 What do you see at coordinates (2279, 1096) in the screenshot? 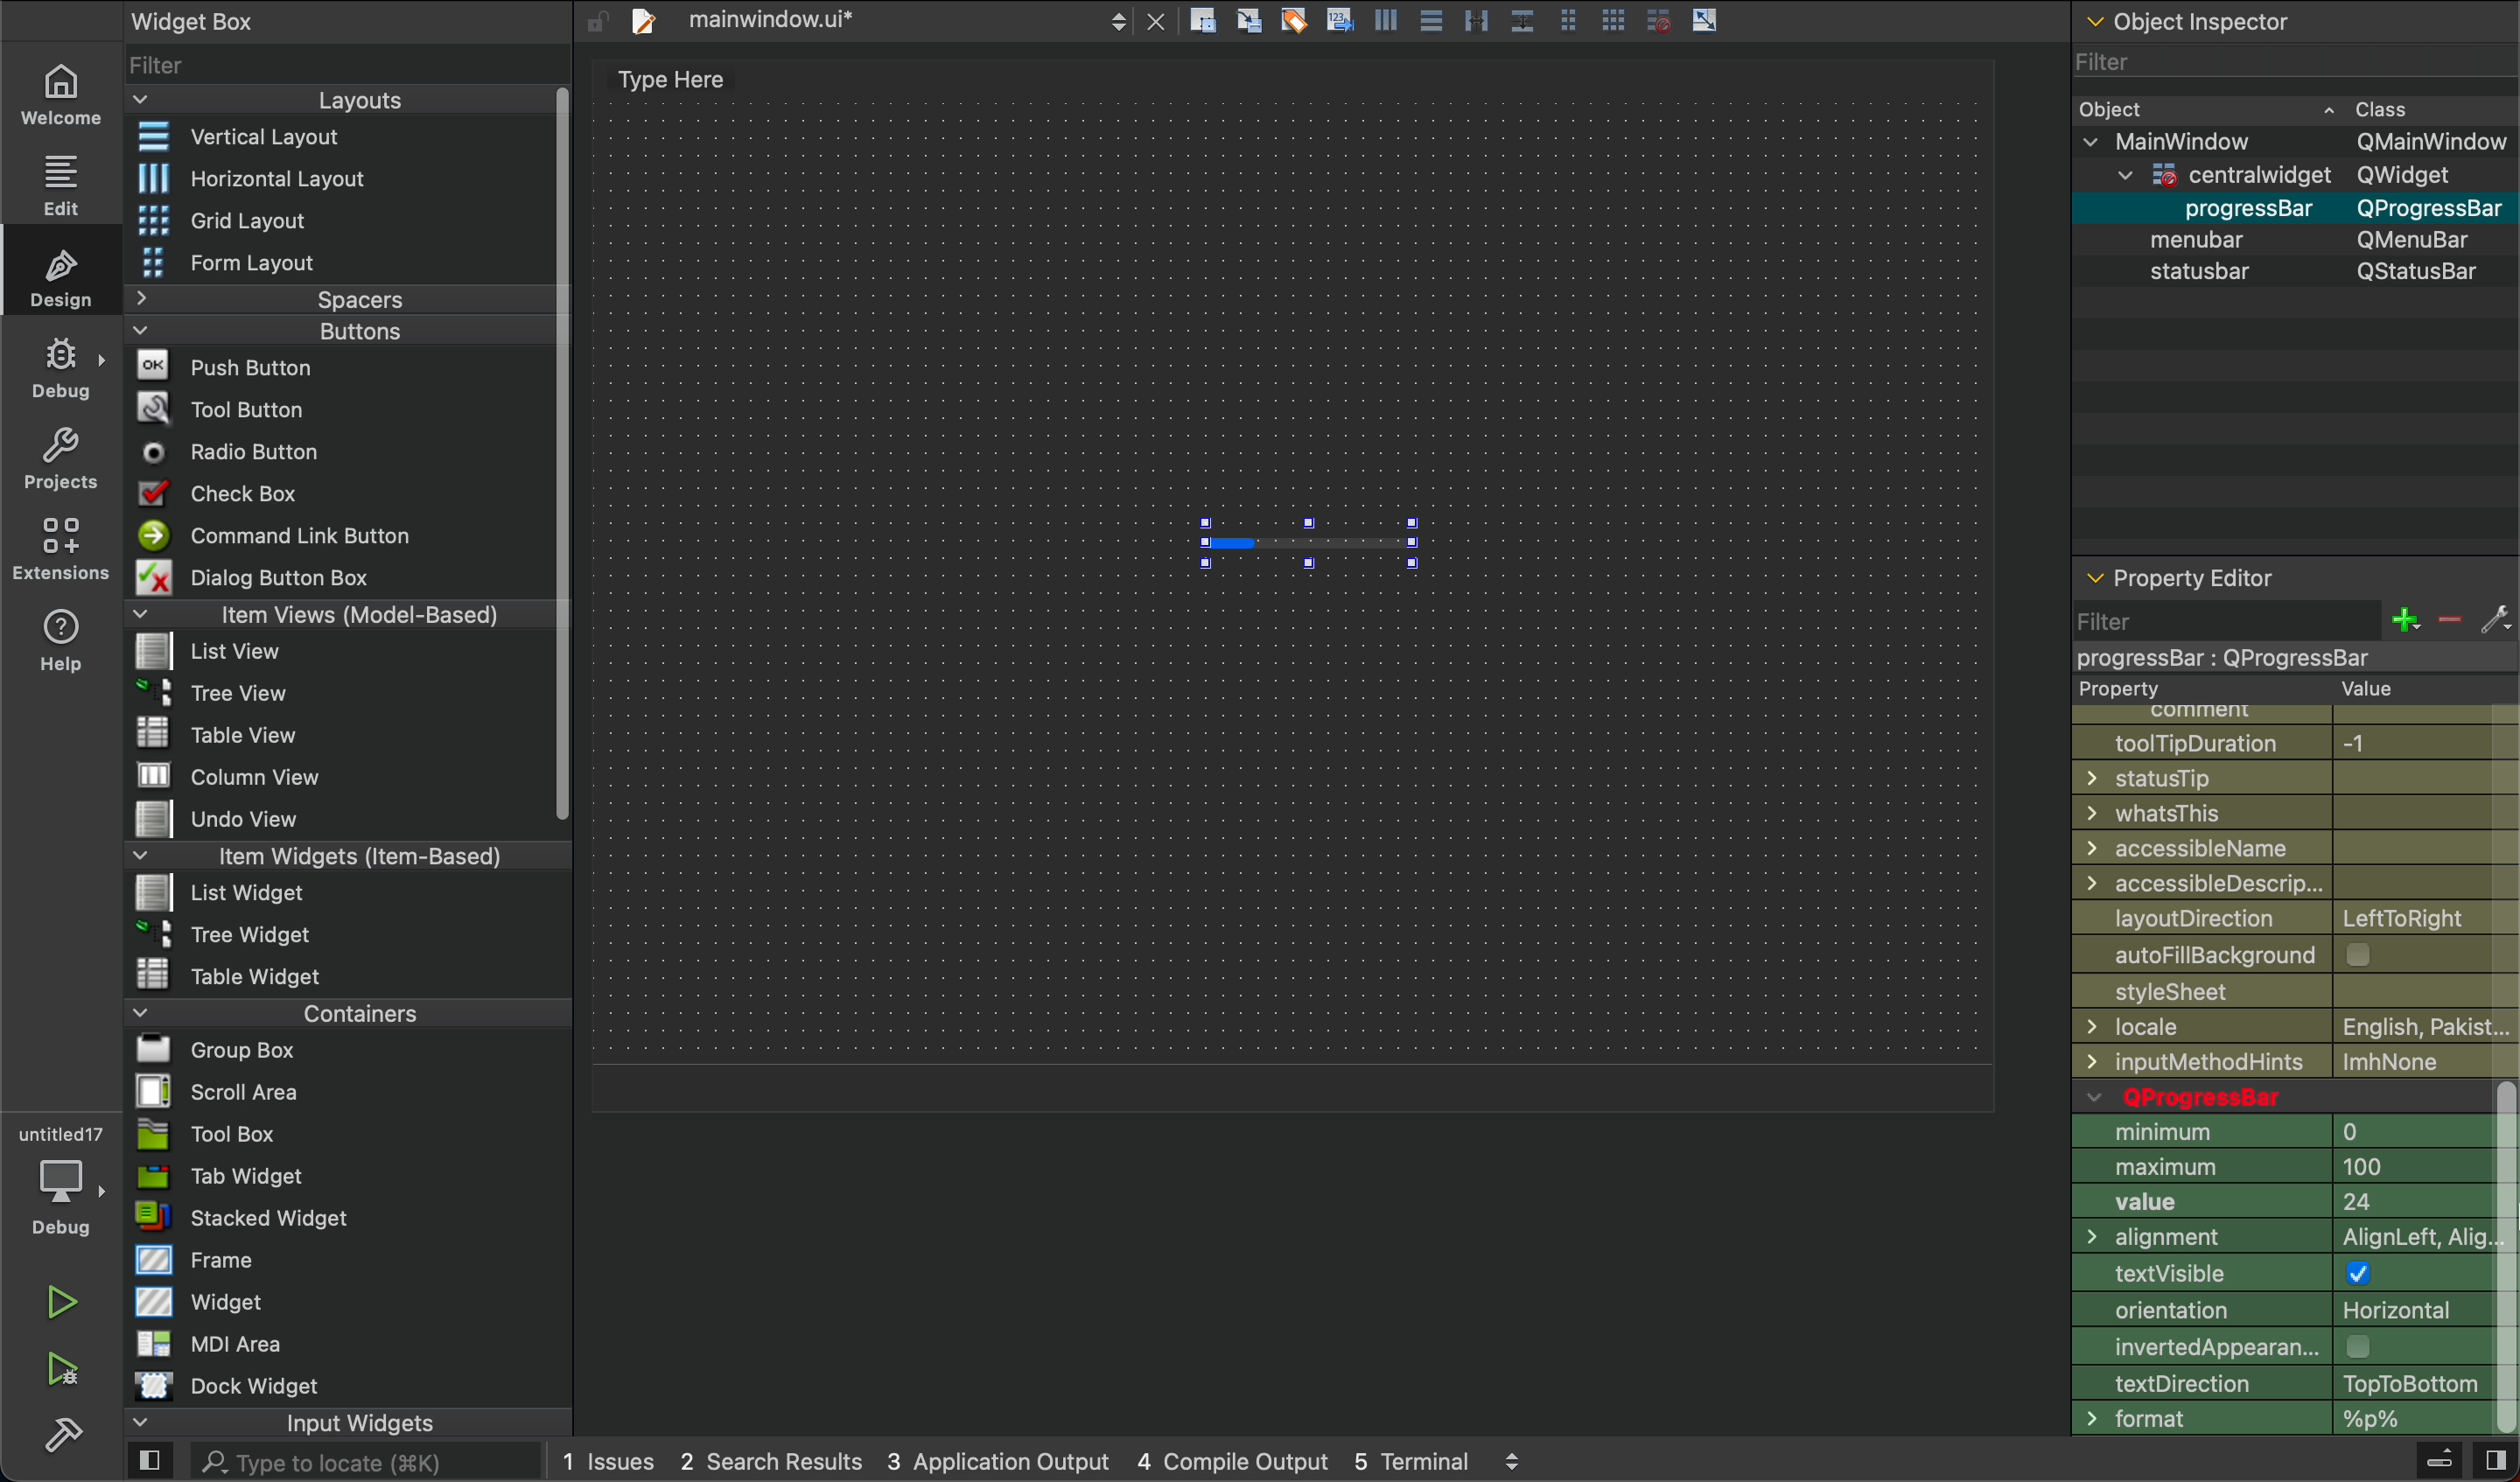
I see `qprogress bar` at bounding box center [2279, 1096].